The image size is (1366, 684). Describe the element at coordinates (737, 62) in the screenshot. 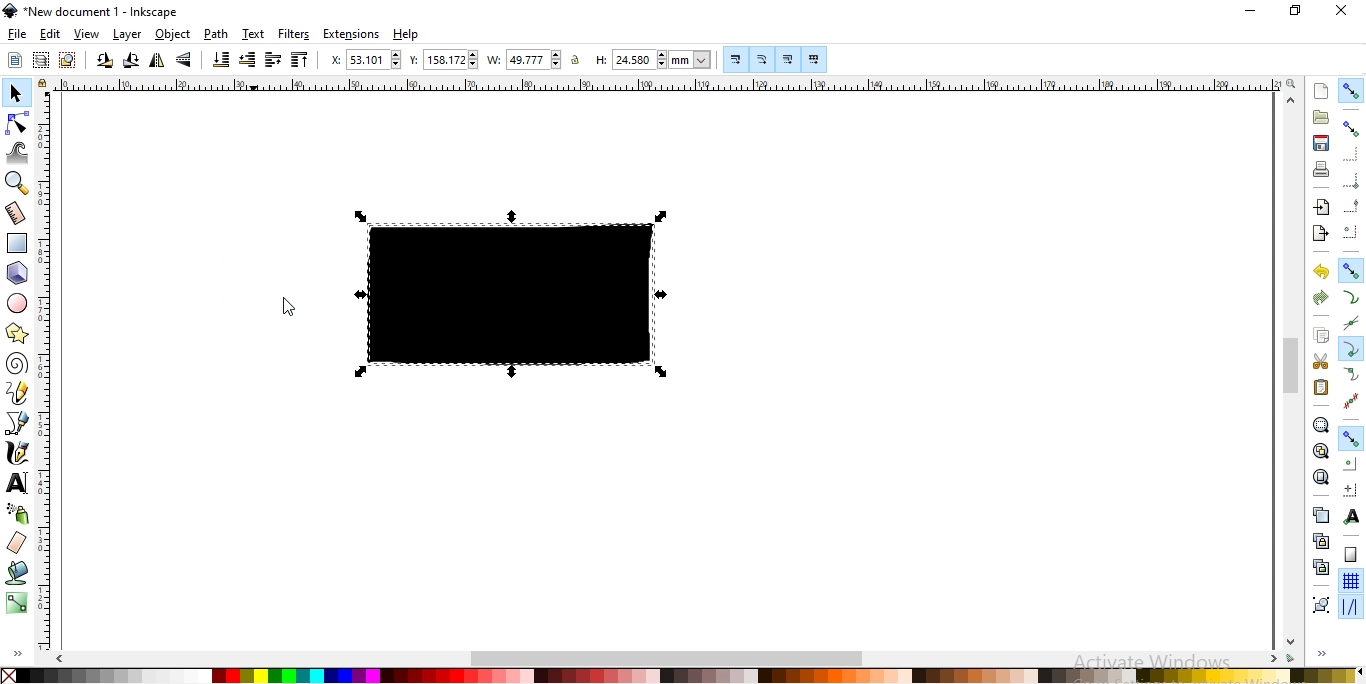

I see `` at that location.